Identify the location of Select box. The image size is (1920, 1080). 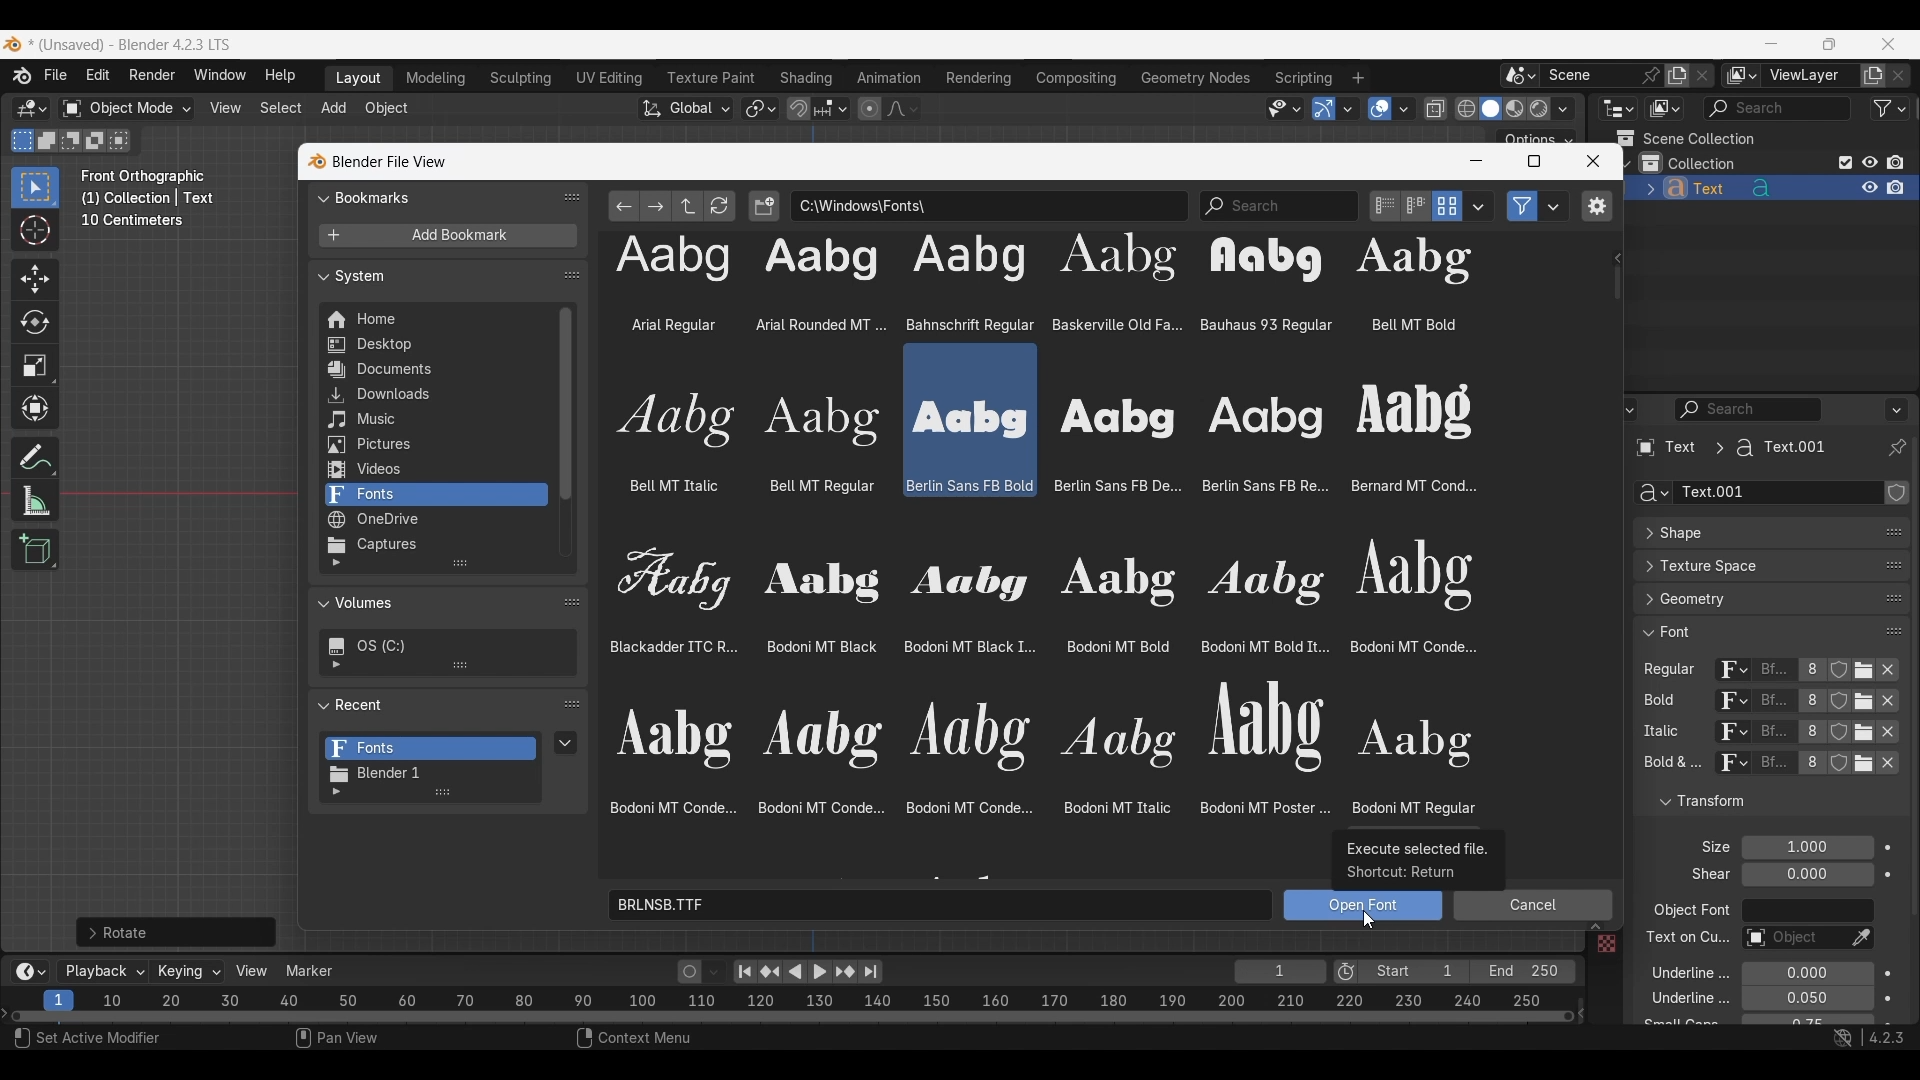
(35, 187).